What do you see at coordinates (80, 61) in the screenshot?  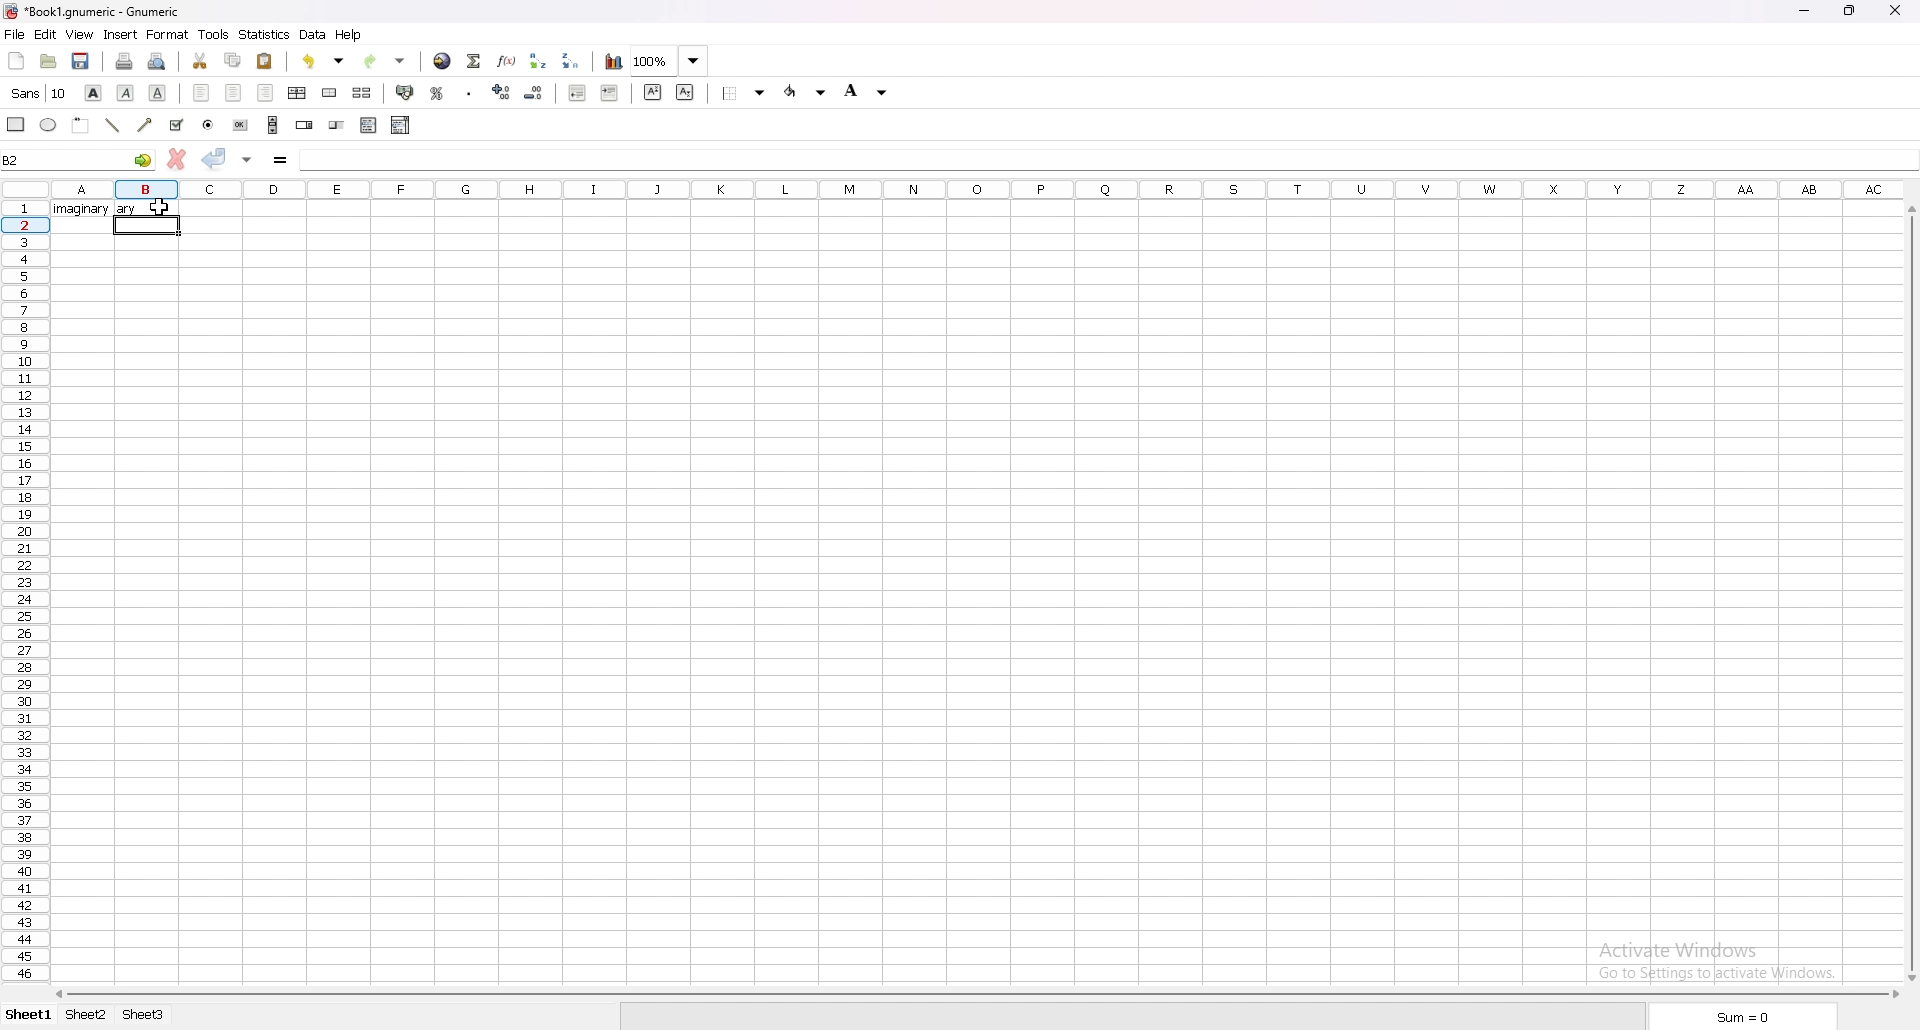 I see `save` at bounding box center [80, 61].